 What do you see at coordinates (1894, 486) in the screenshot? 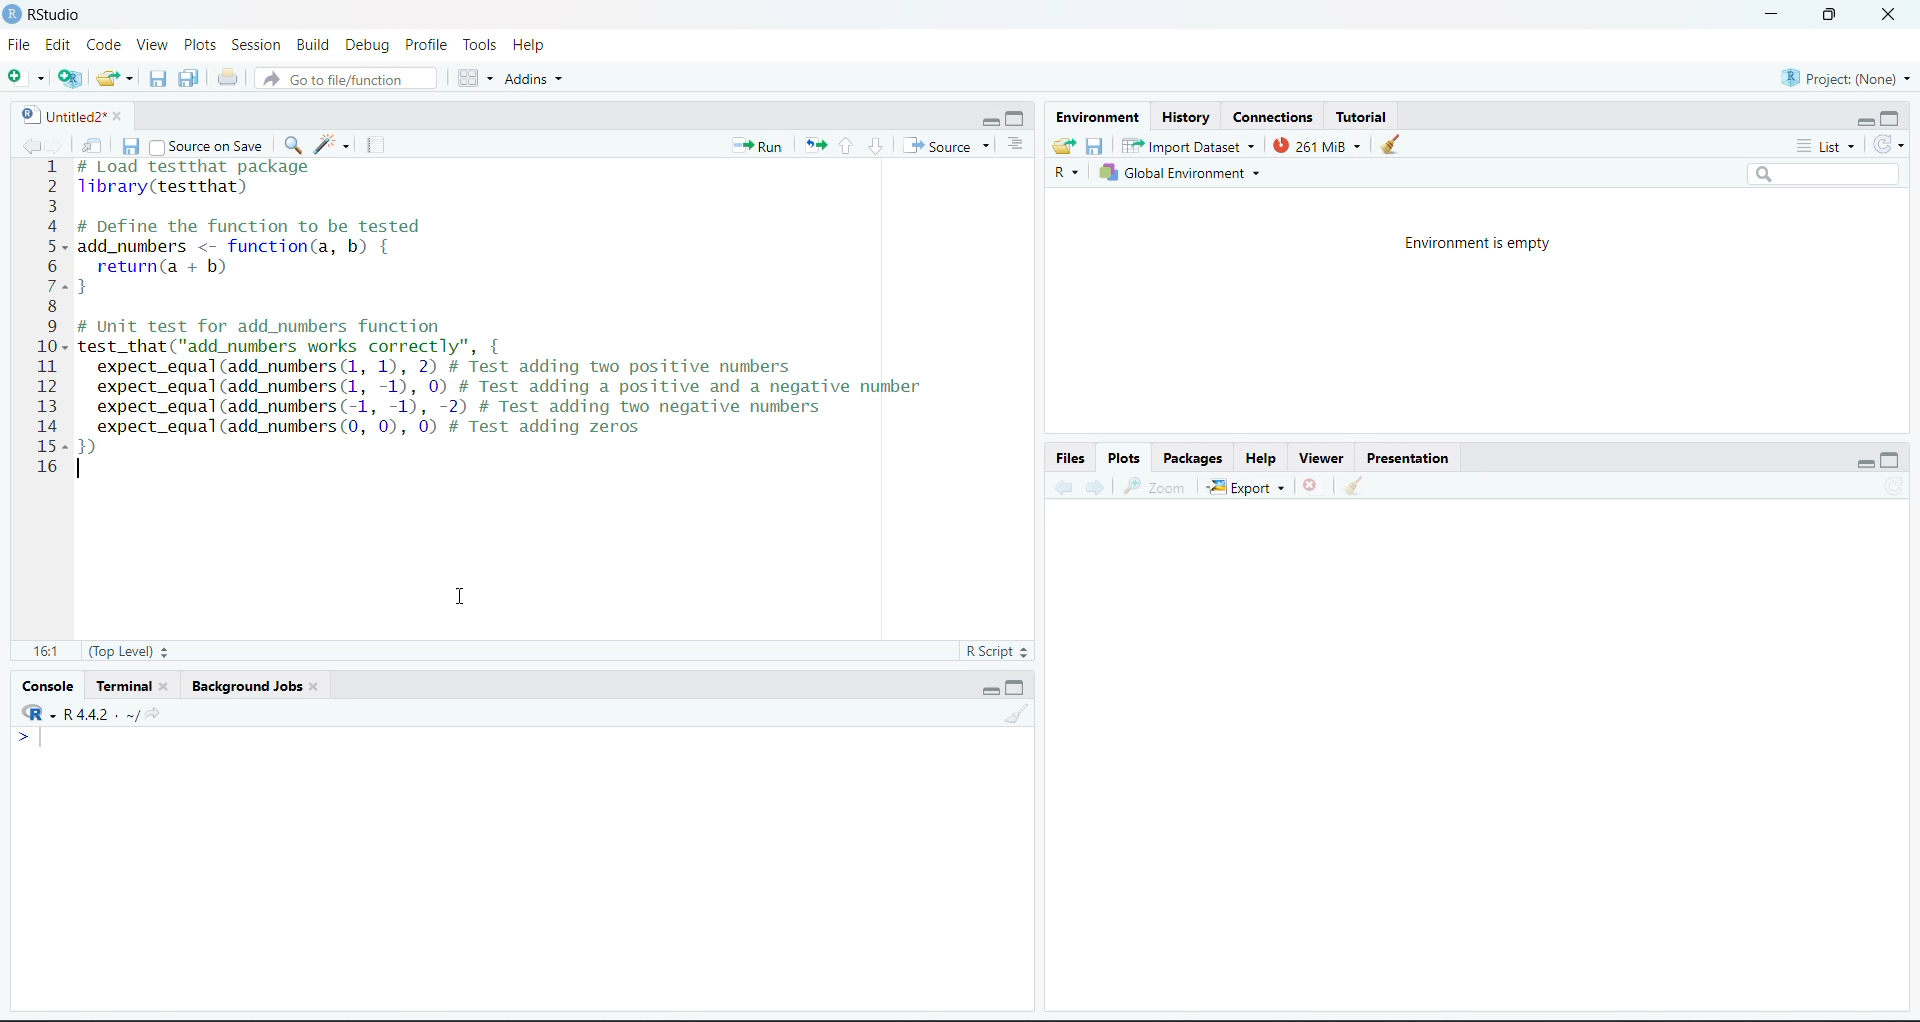
I see `Refresh` at bounding box center [1894, 486].